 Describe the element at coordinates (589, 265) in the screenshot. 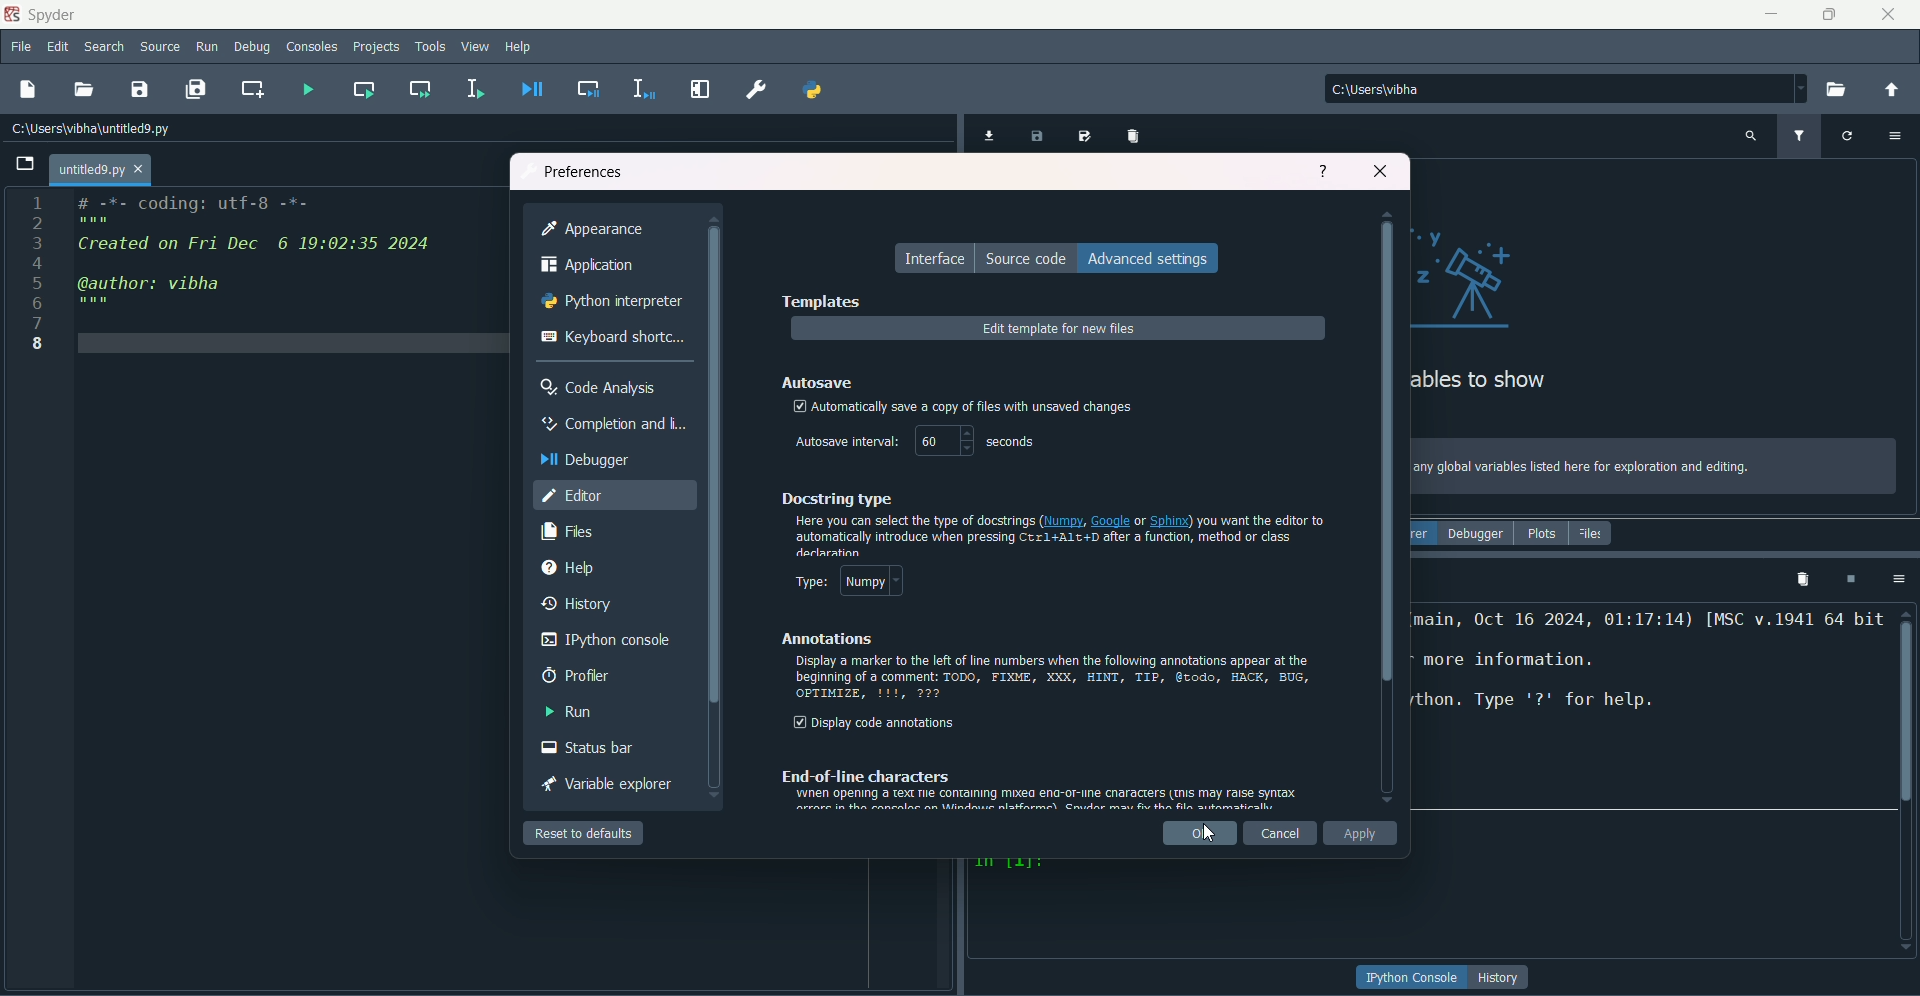

I see `application` at that location.